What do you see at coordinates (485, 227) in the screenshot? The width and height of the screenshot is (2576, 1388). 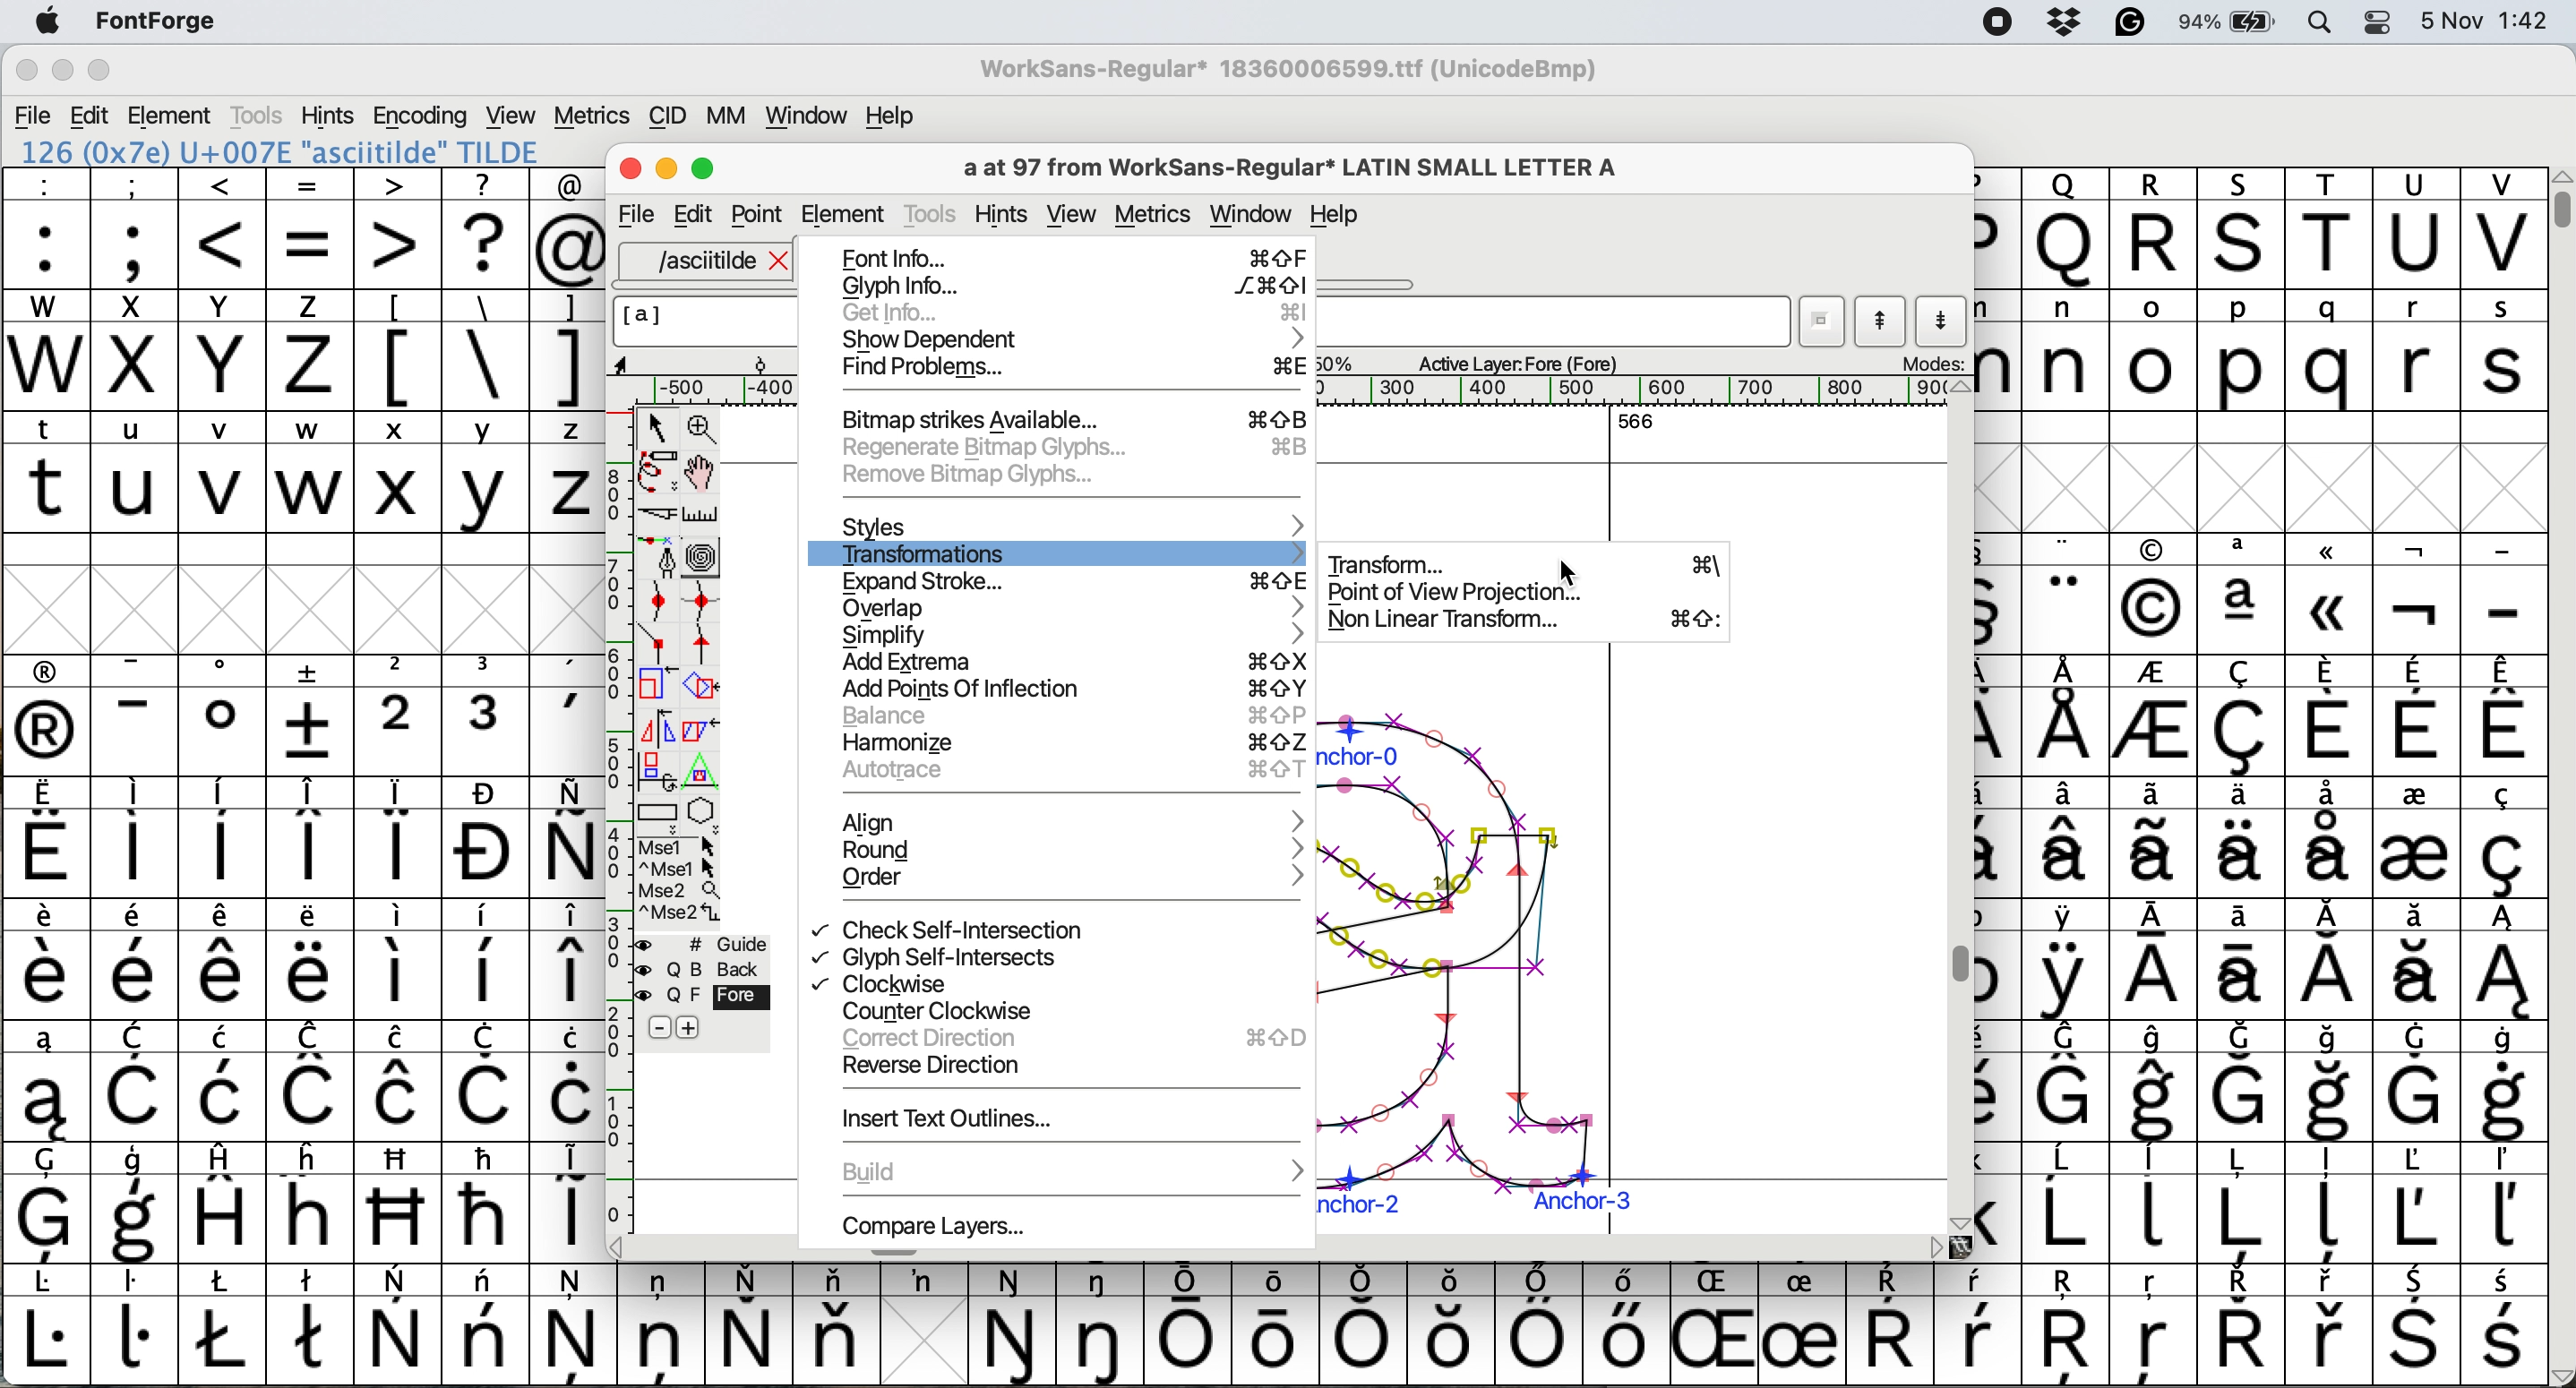 I see `?` at bounding box center [485, 227].